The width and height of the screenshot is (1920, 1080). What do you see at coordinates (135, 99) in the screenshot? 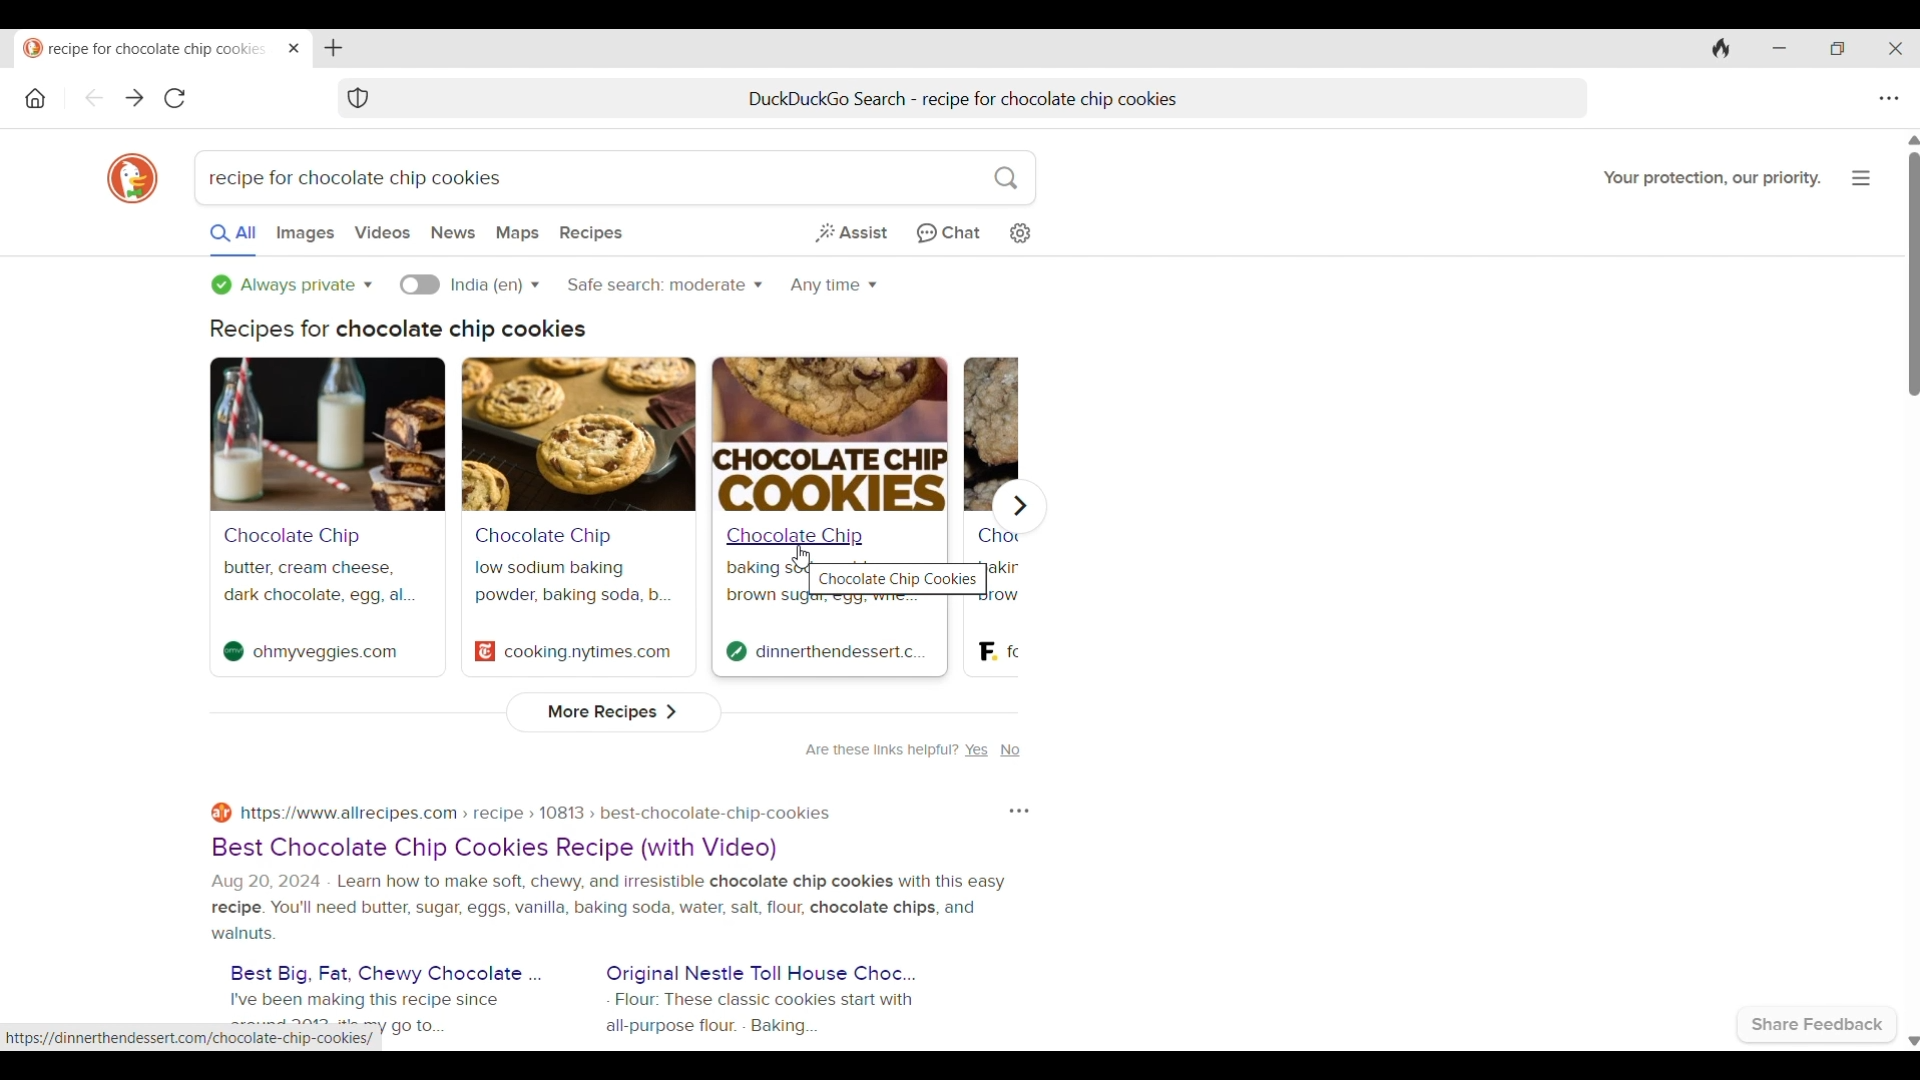
I see `Go forward` at bounding box center [135, 99].